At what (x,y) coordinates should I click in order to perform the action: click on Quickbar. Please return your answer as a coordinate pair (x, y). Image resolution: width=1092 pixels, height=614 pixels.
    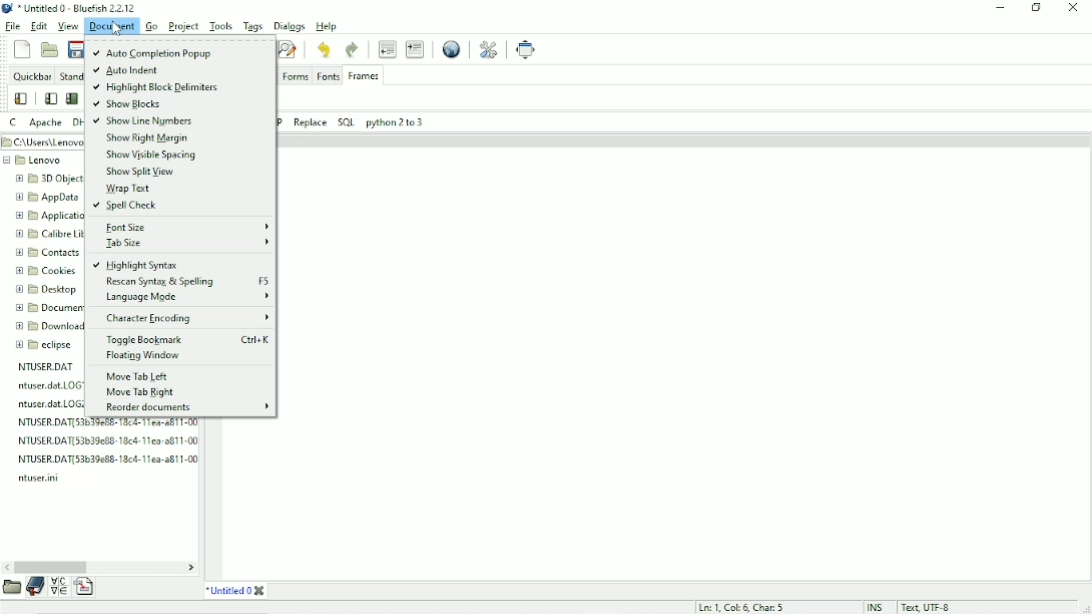
    Looking at the image, I should click on (32, 78).